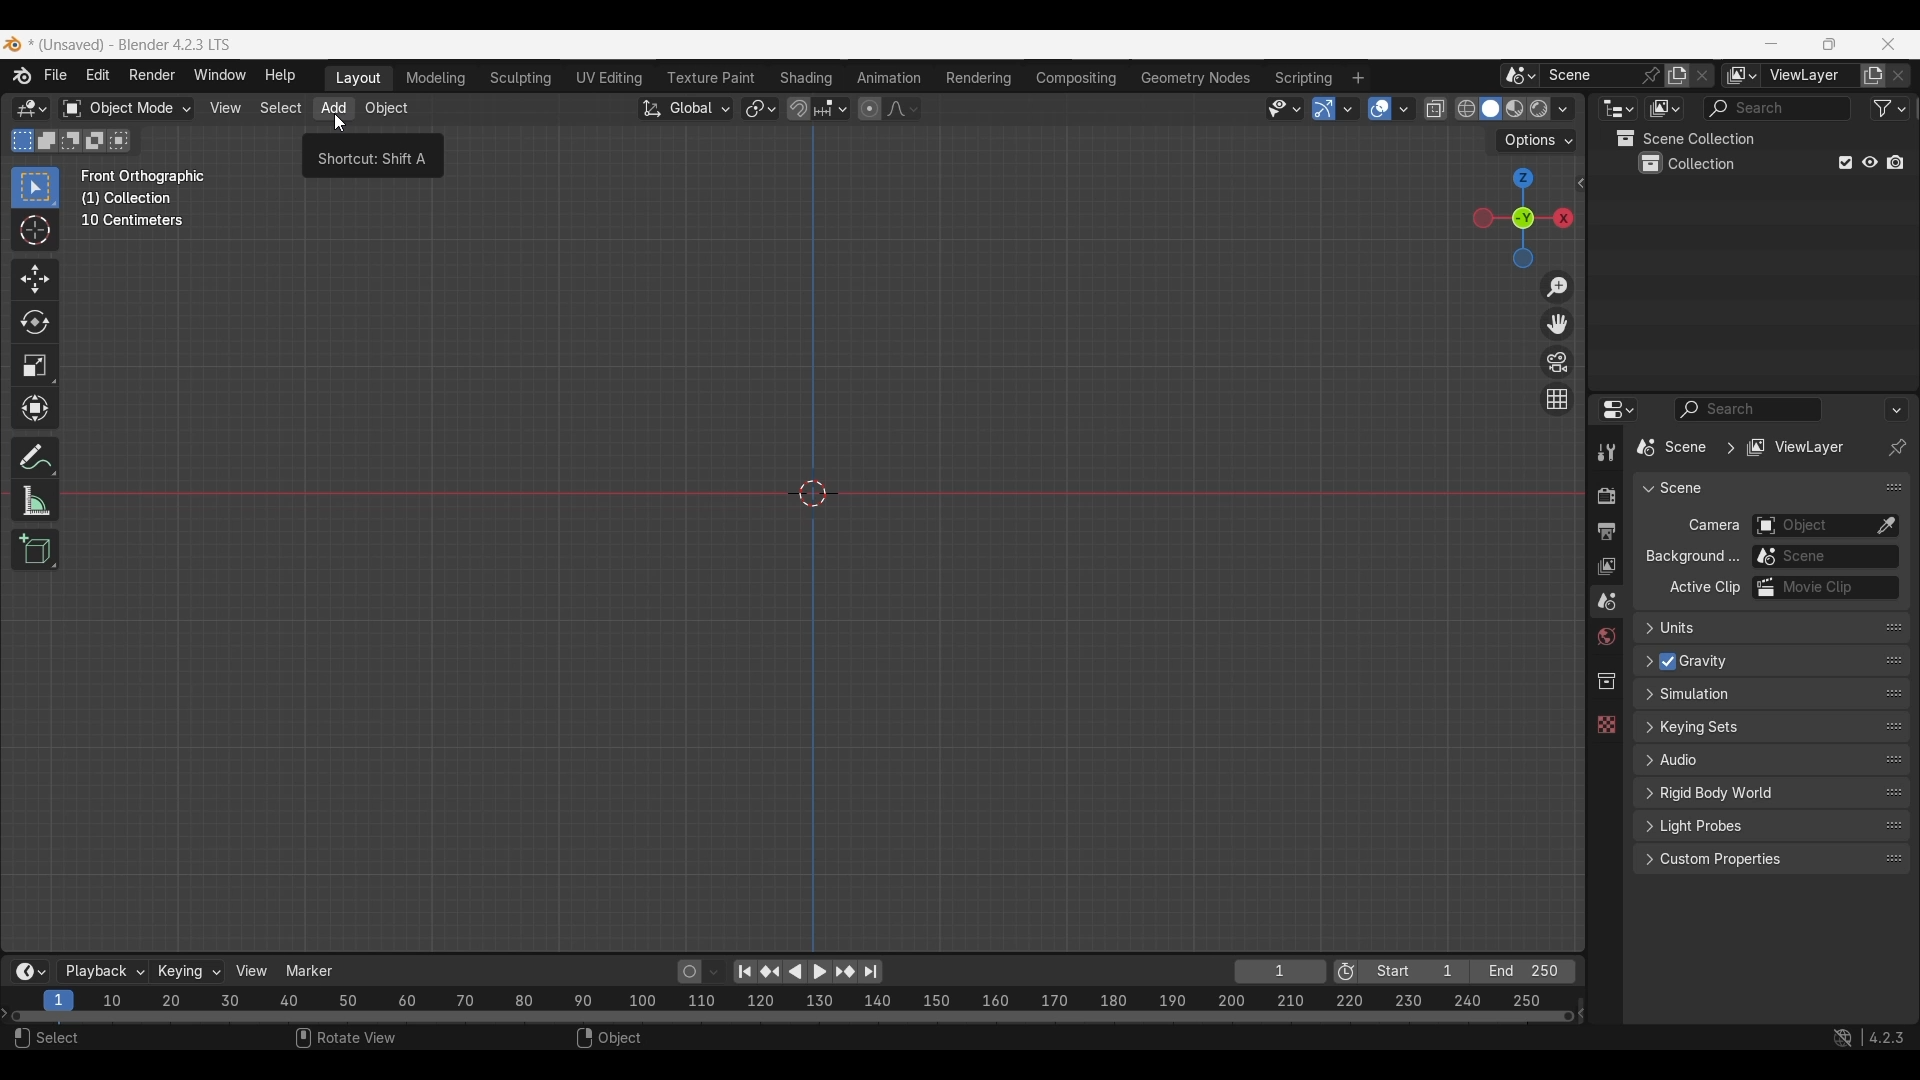 Image resolution: width=1920 pixels, height=1080 pixels. What do you see at coordinates (1605, 638) in the screenshot?
I see `World` at bounding box center [1605, 638].